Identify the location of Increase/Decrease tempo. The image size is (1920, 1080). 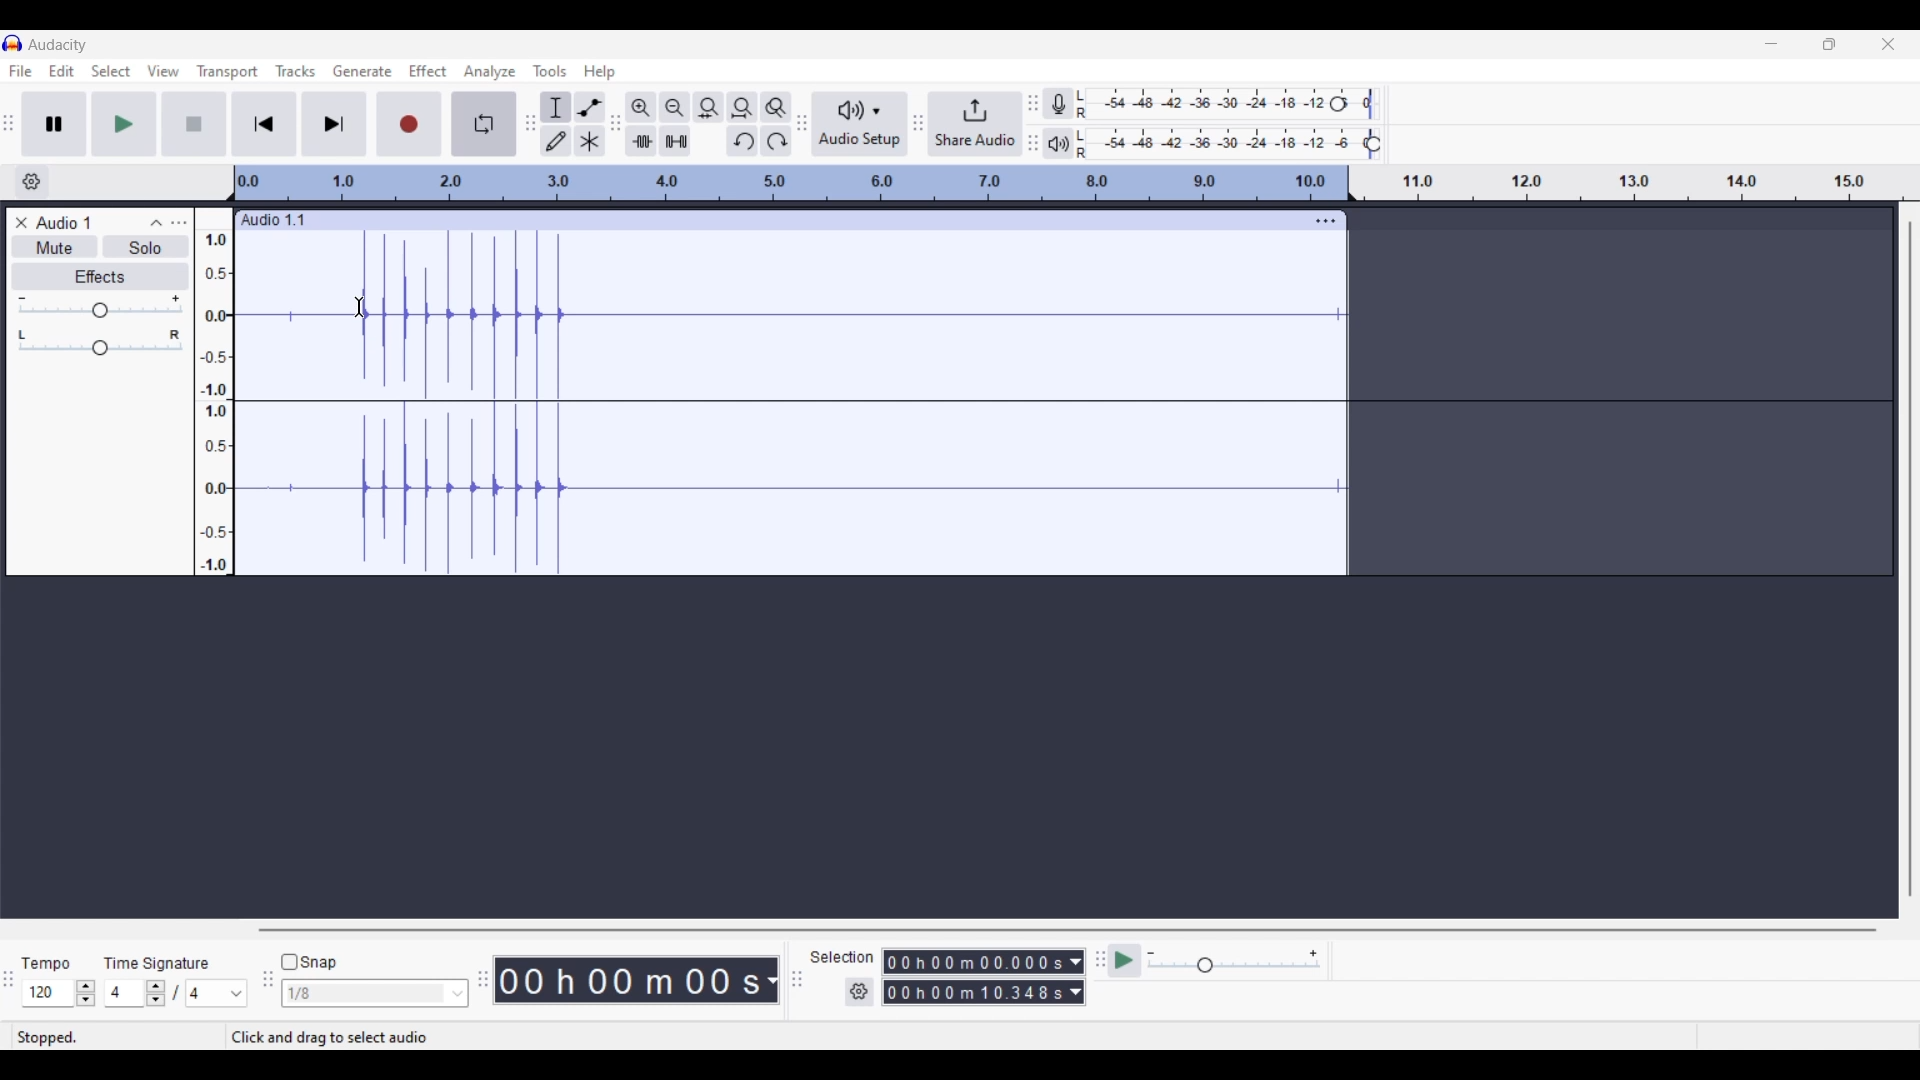
(85, 994).